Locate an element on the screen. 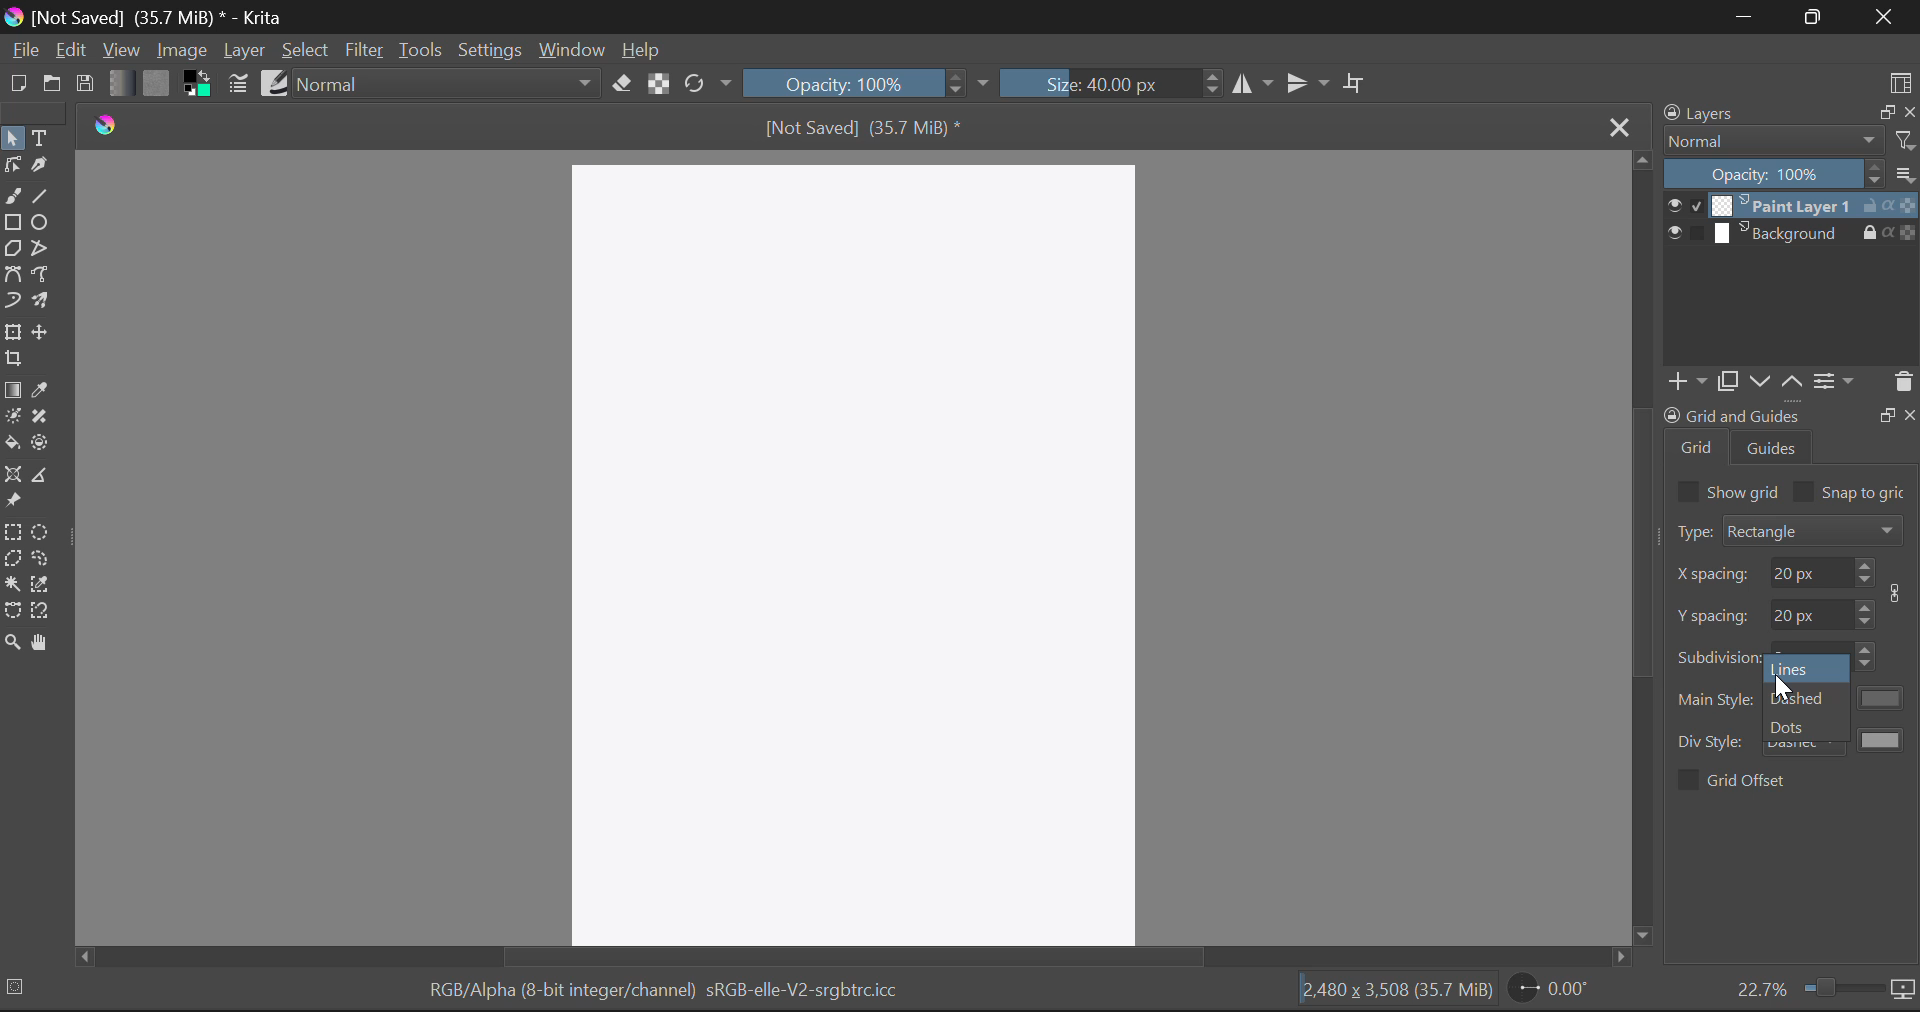  Enclose and fill is located at coordinates (43, 444).